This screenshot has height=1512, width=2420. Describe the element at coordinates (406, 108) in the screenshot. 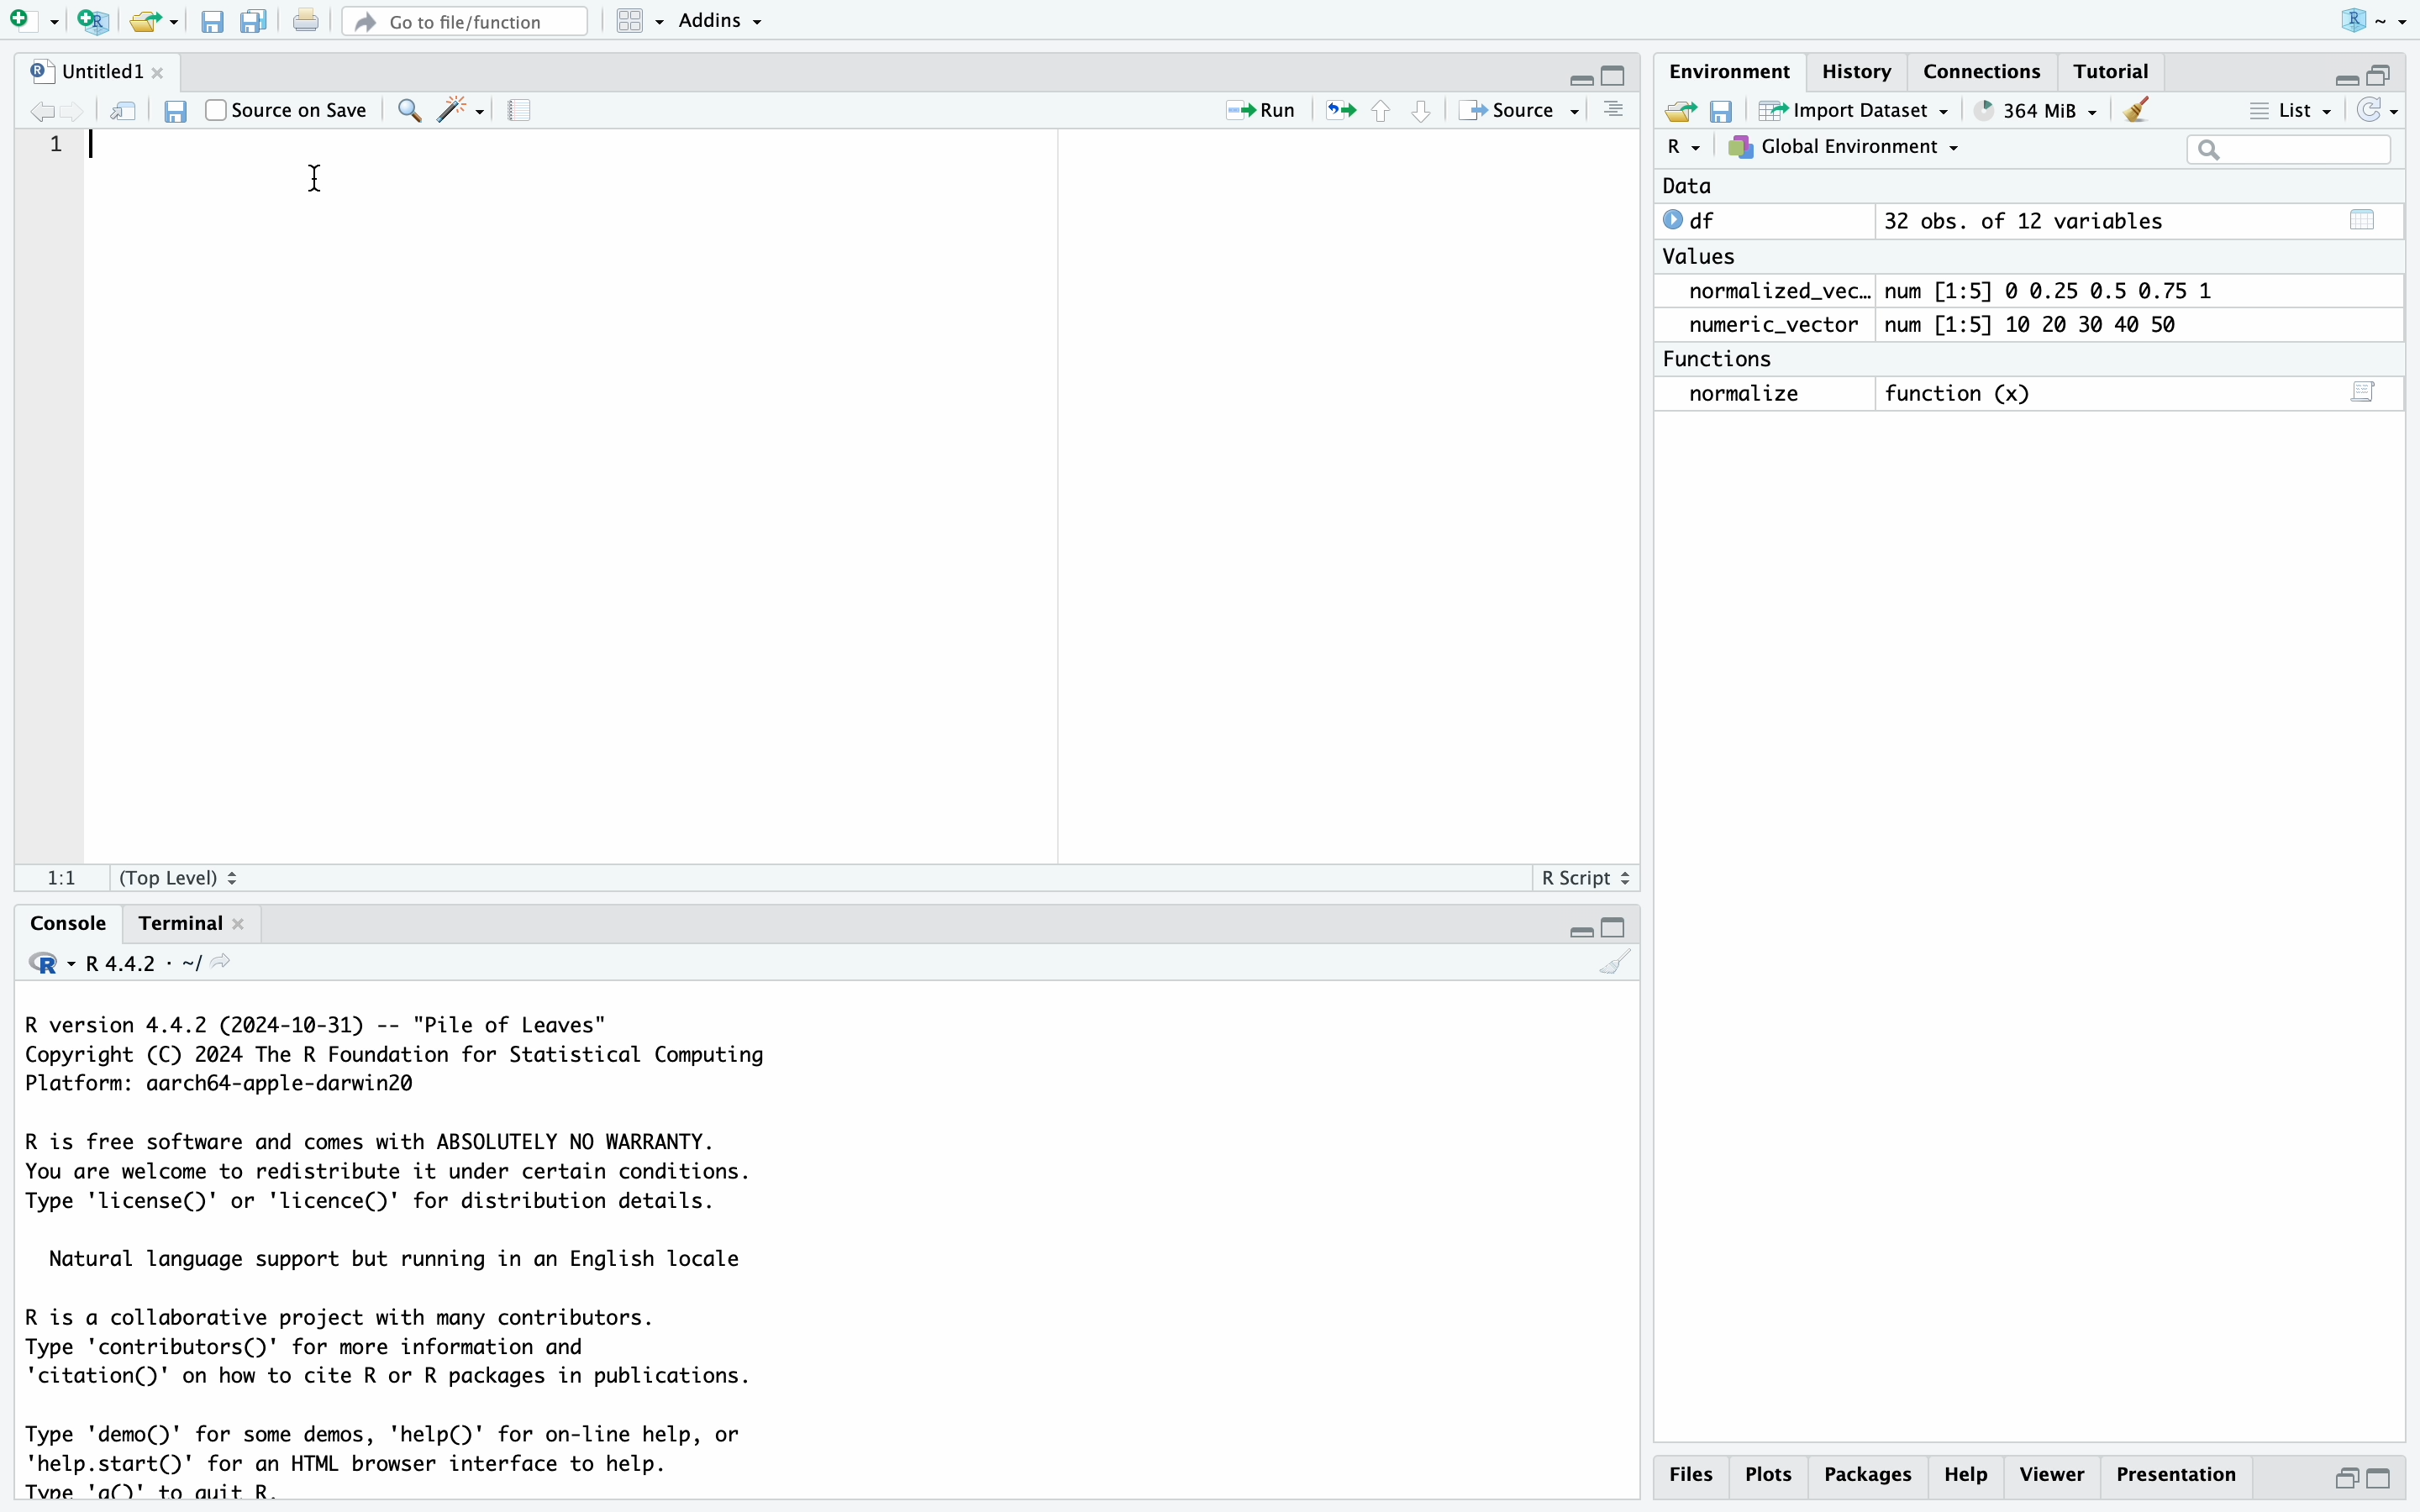

I see `Zoom` at that location.